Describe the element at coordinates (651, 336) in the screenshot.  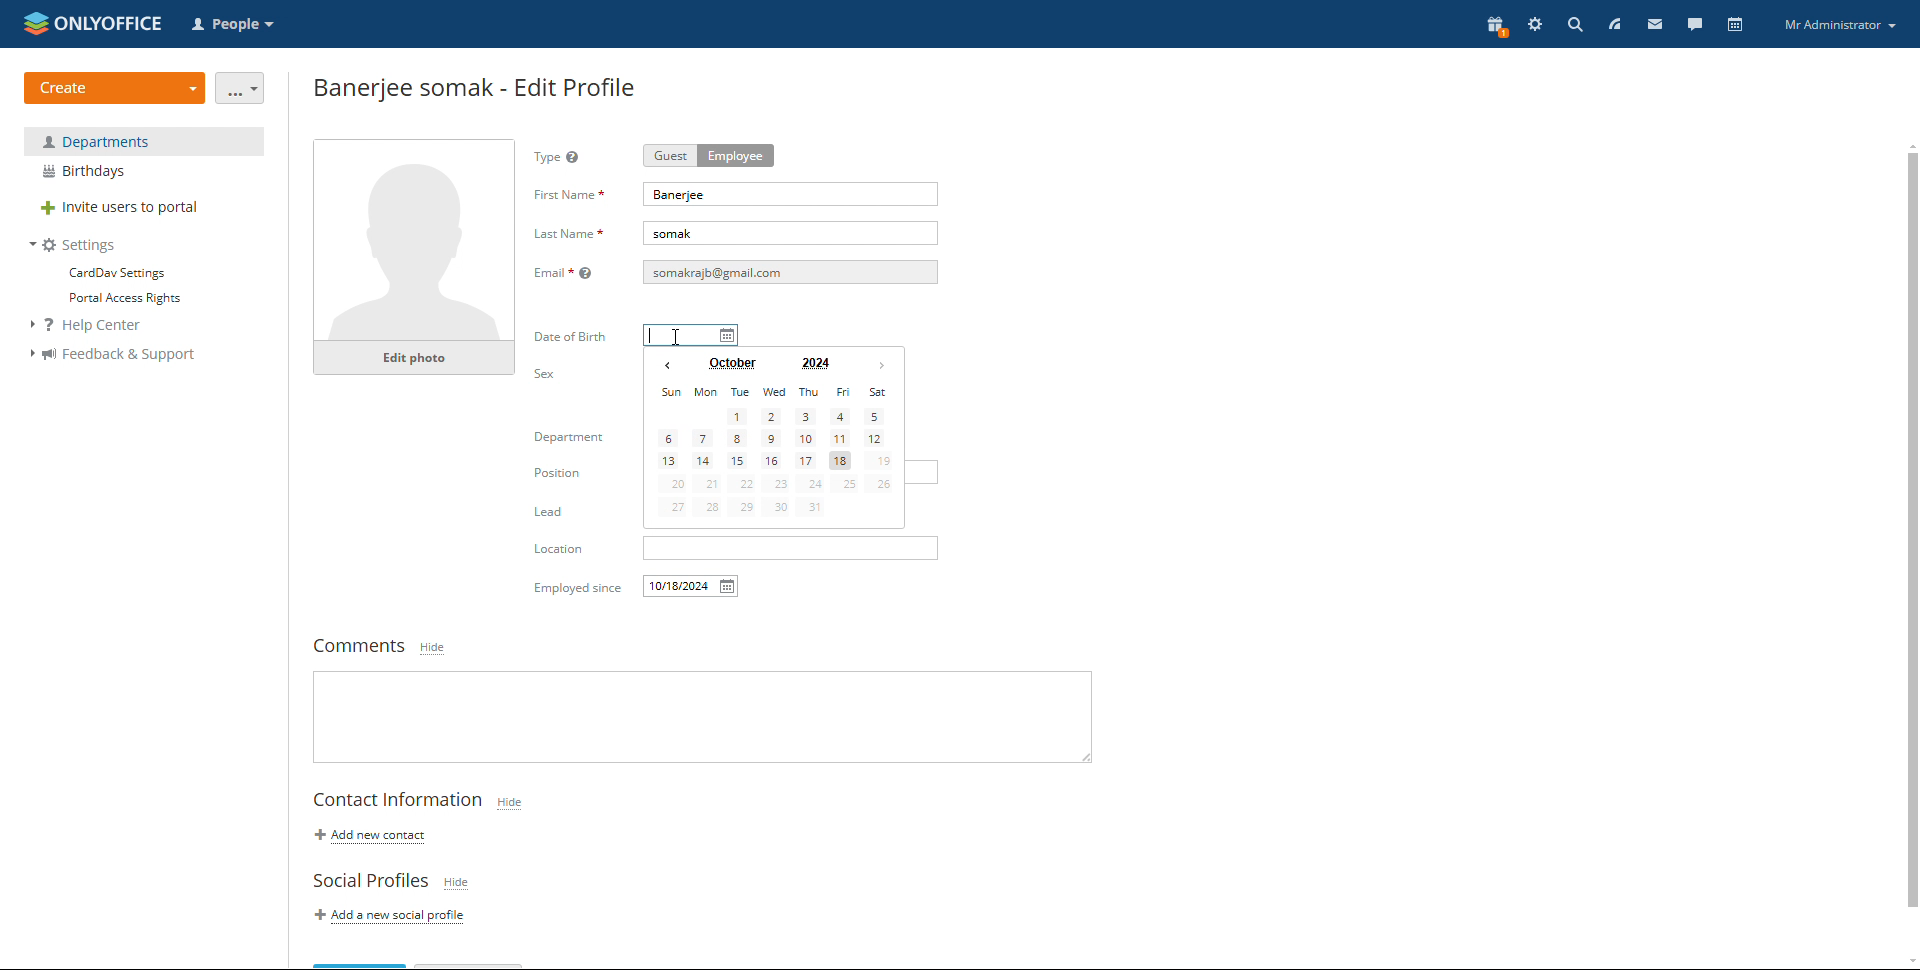
I see `typing started` at that location.